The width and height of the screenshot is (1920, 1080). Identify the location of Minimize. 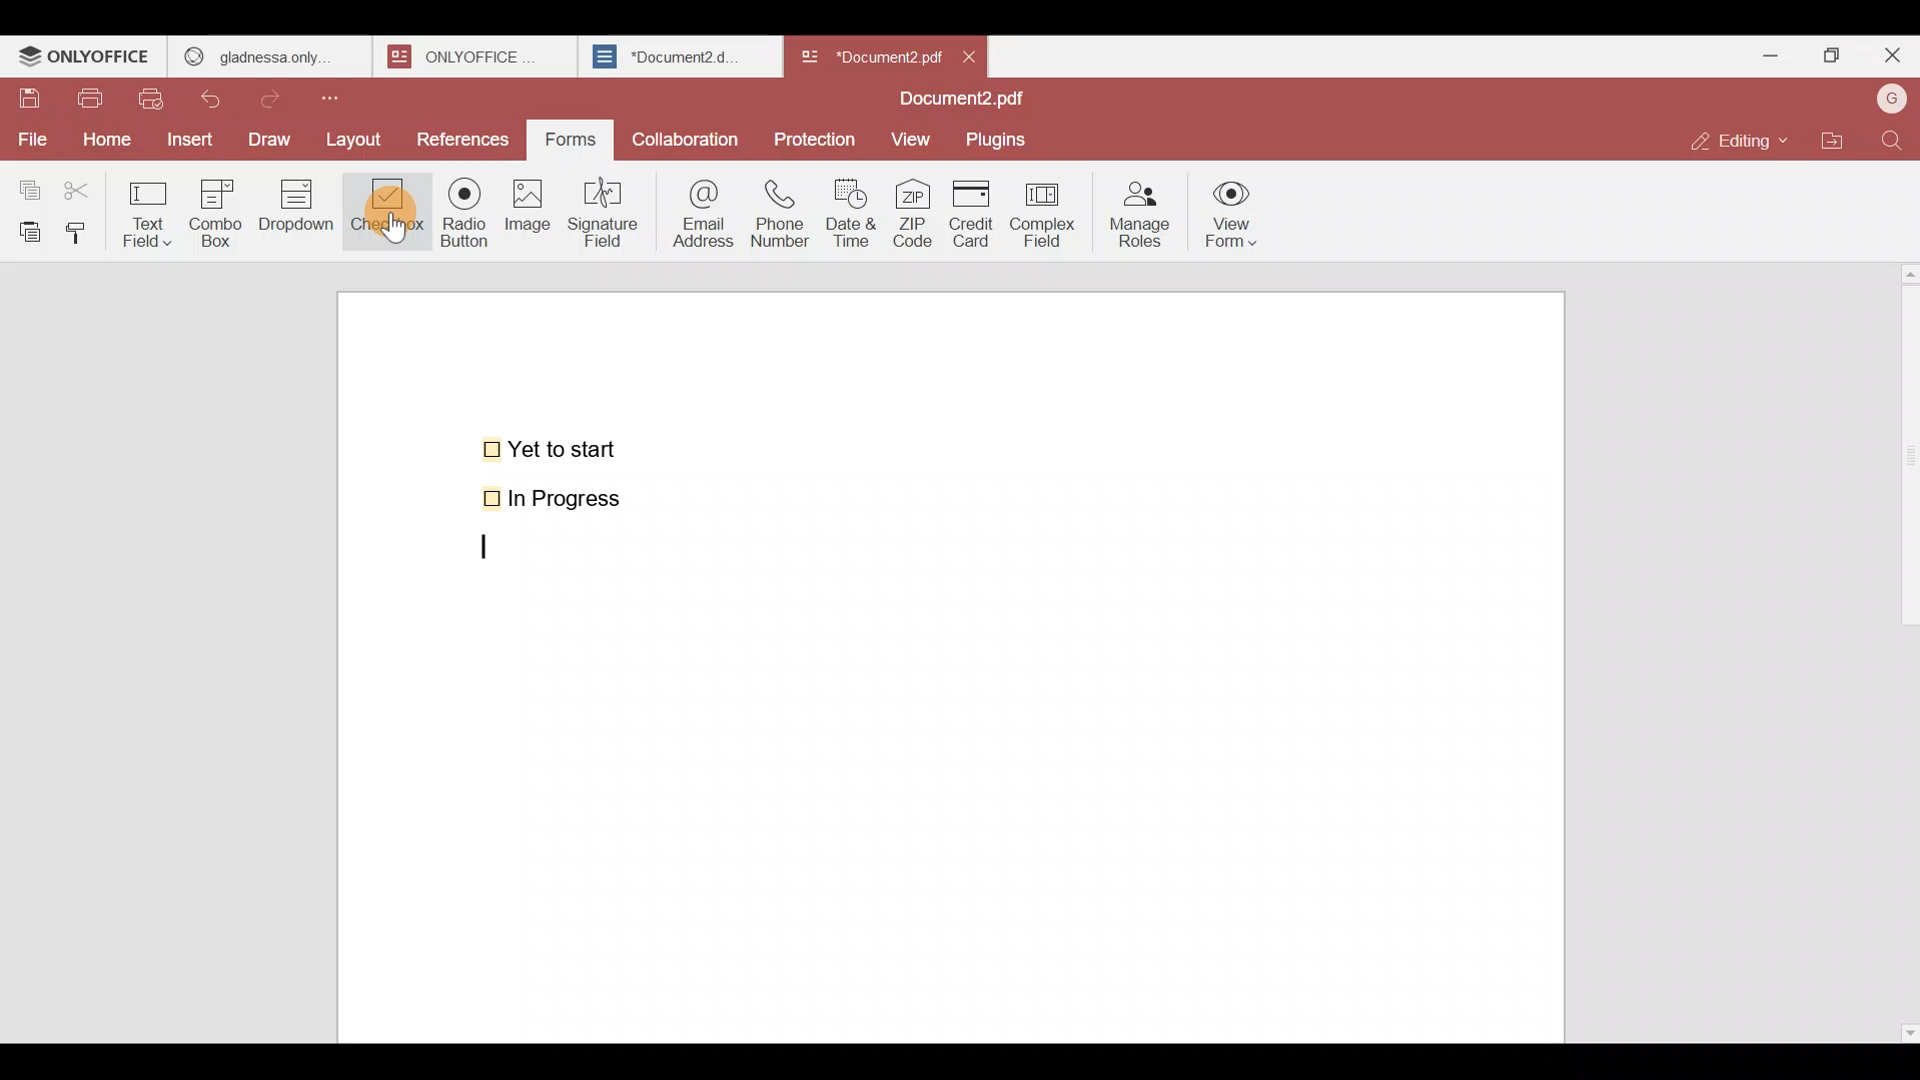
(1762, 52).